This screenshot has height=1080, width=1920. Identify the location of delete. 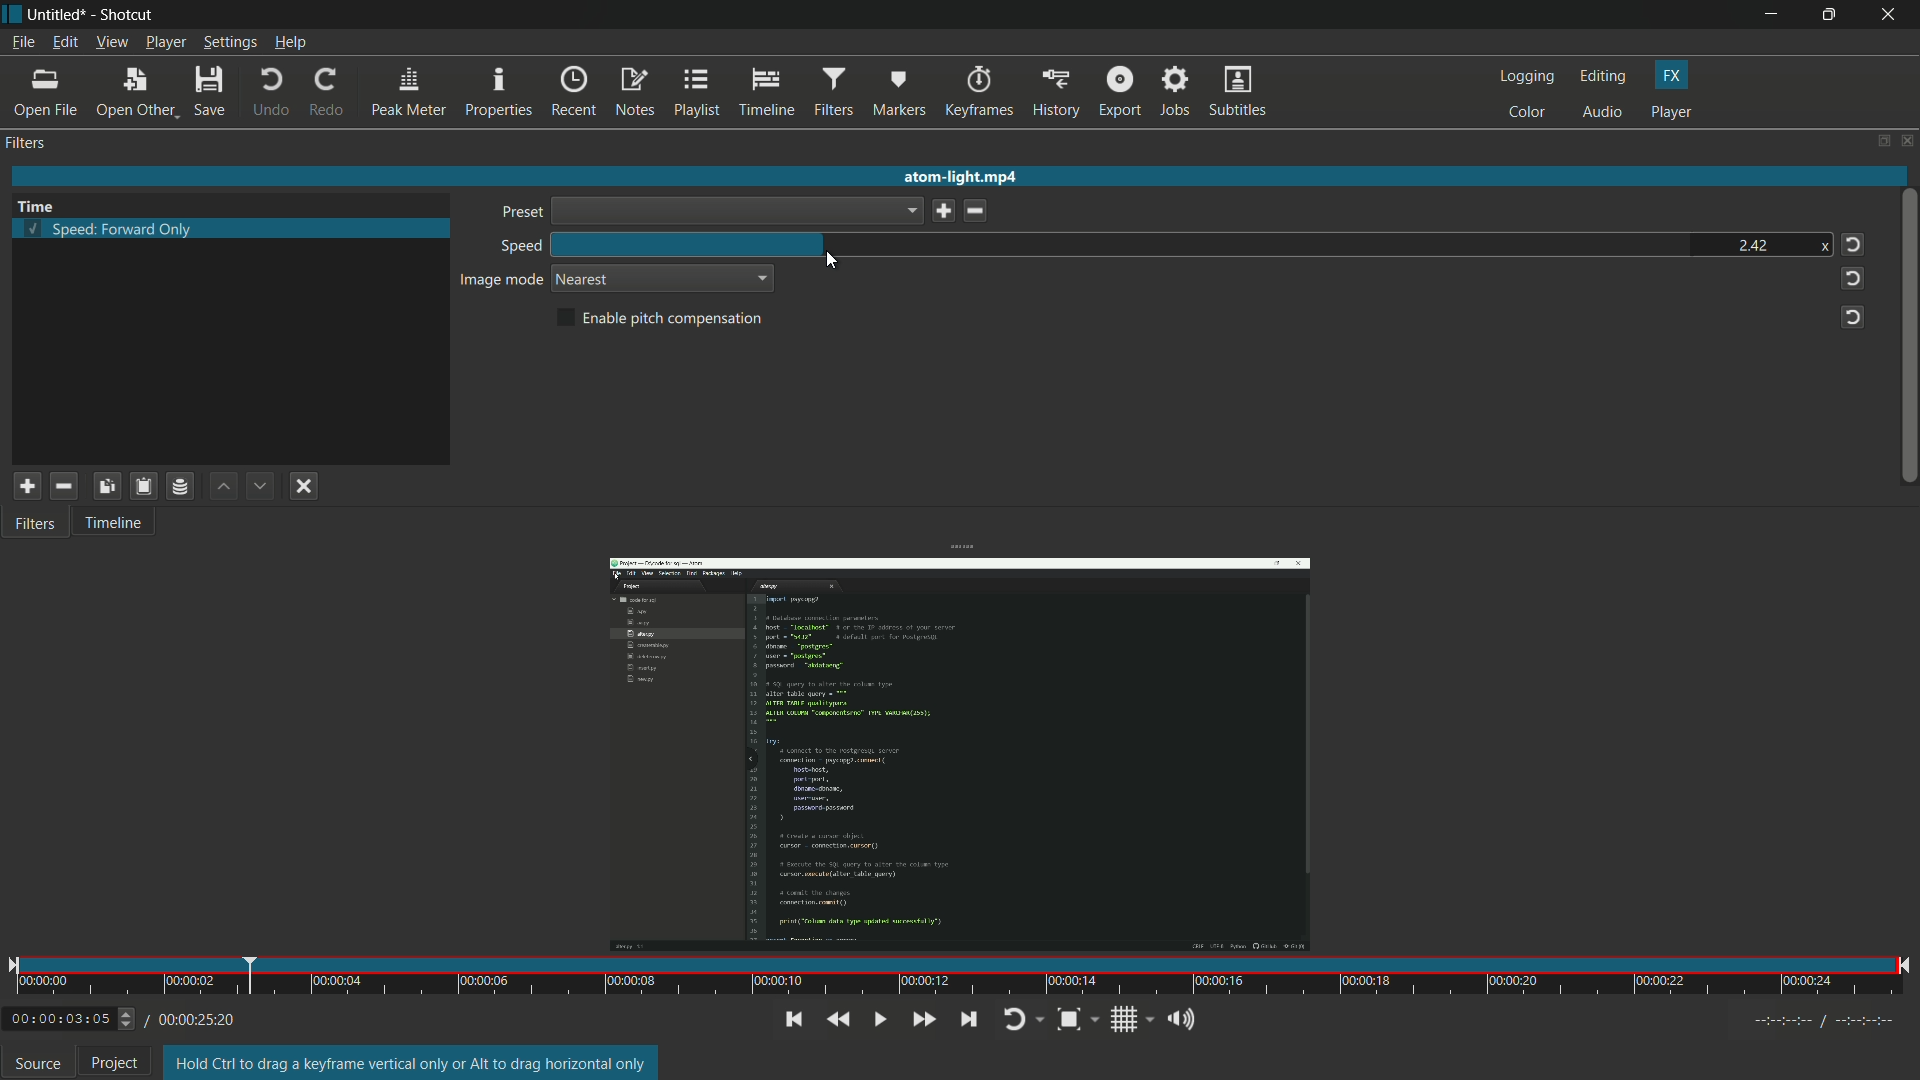
(979, 211).